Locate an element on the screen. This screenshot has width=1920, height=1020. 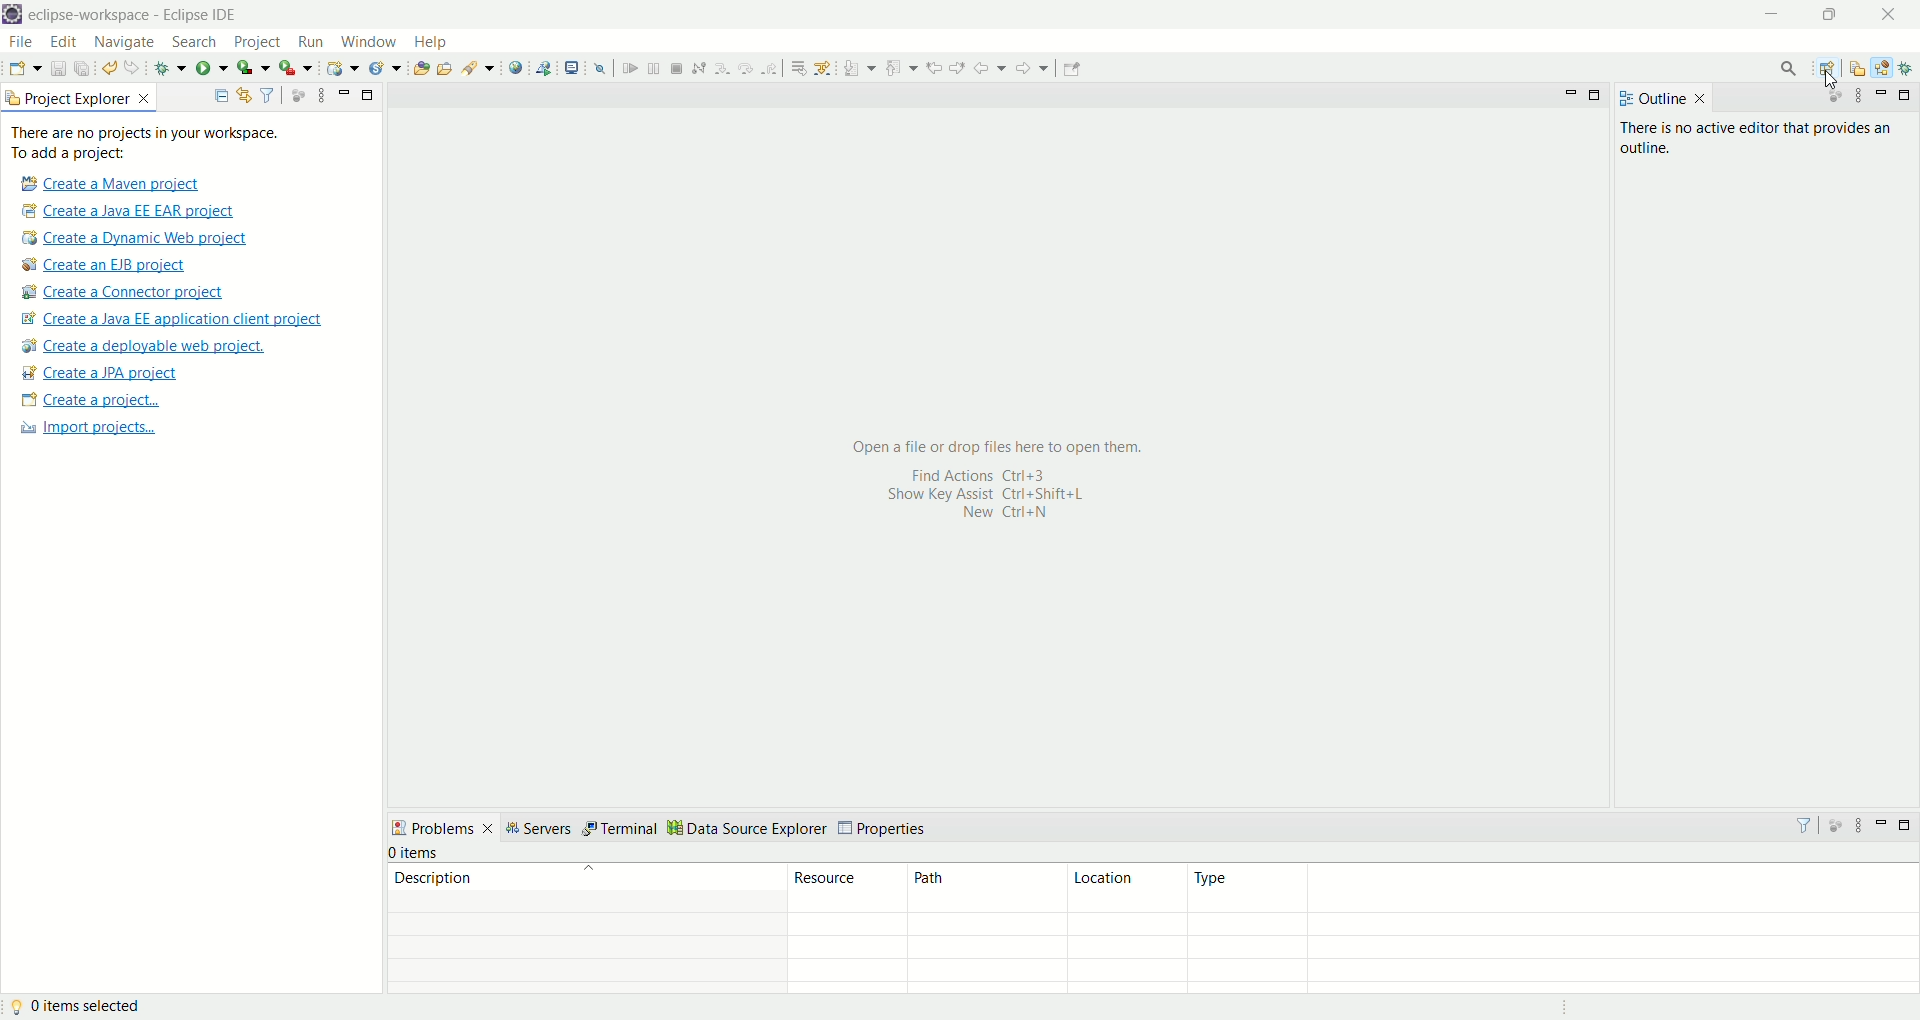
maximize is located at coordinates (367, 93).